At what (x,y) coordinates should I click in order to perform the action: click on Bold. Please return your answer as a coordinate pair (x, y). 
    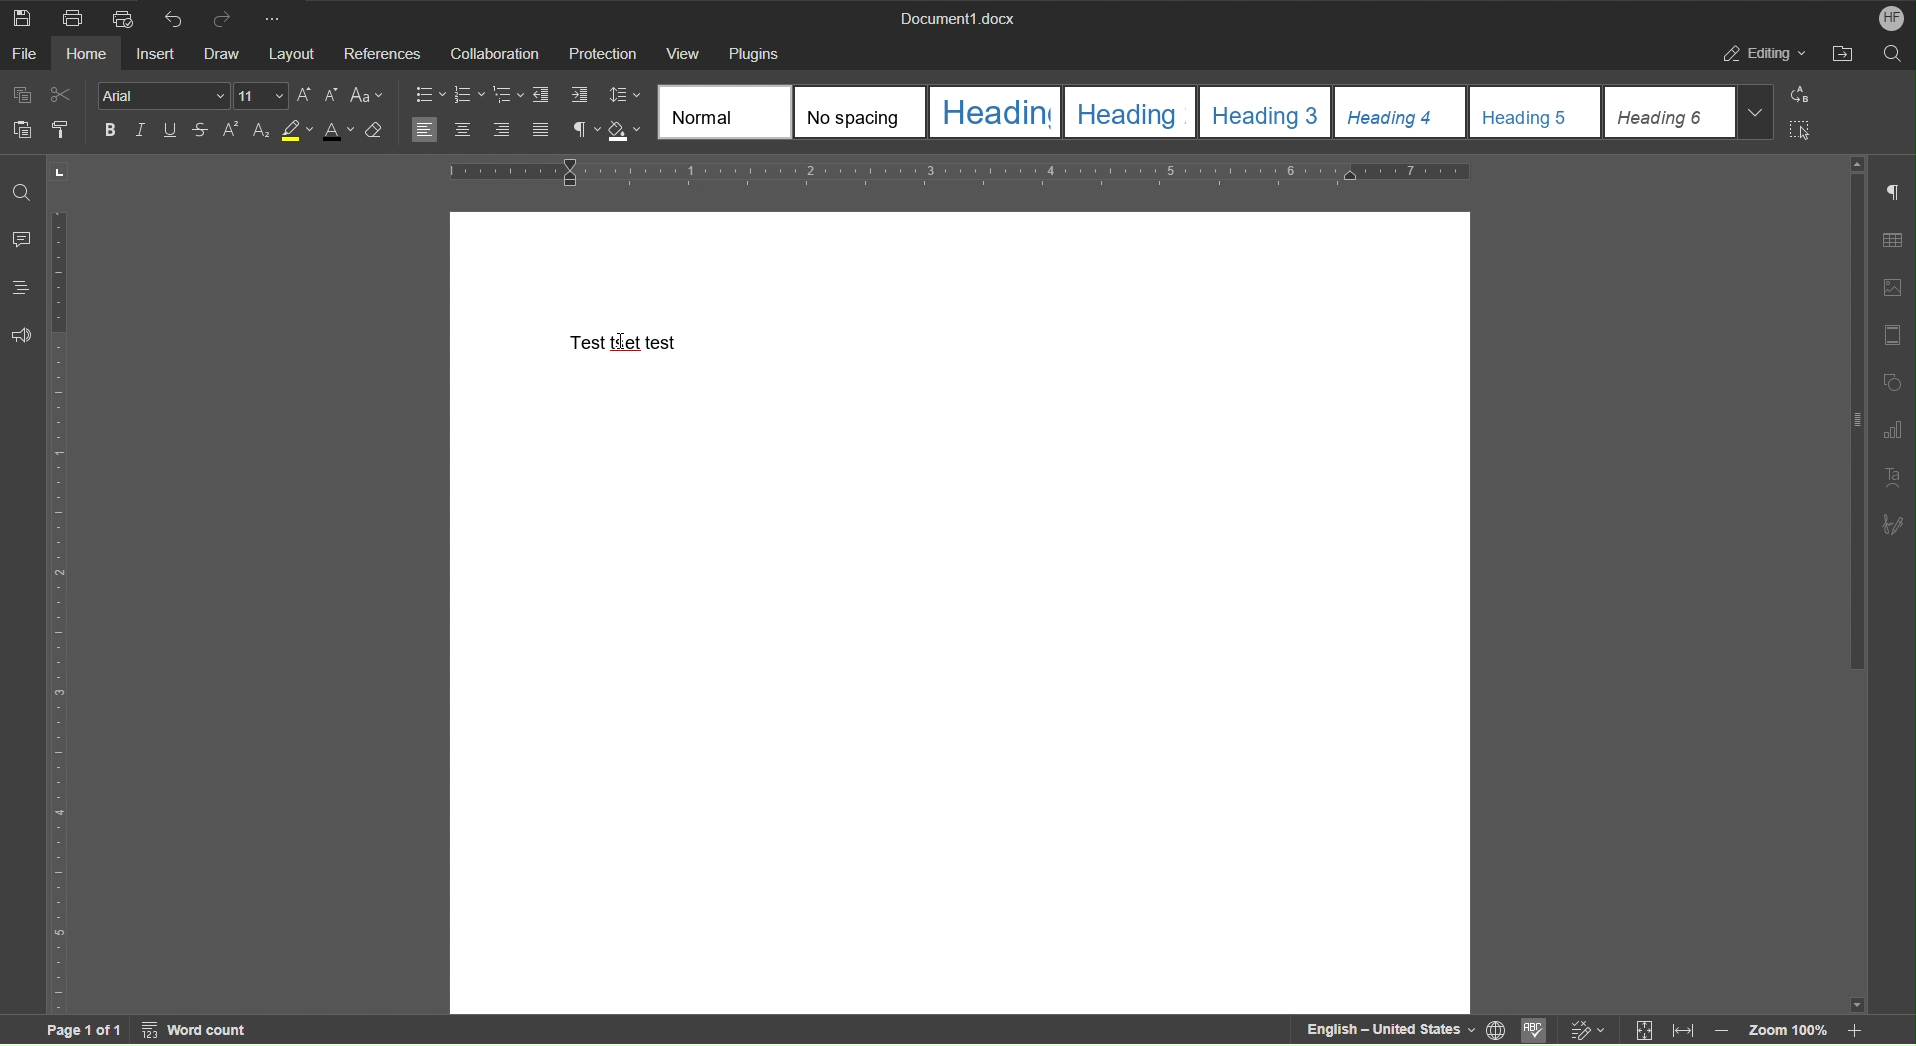
    Looking at the image, I should click on (110, 129).